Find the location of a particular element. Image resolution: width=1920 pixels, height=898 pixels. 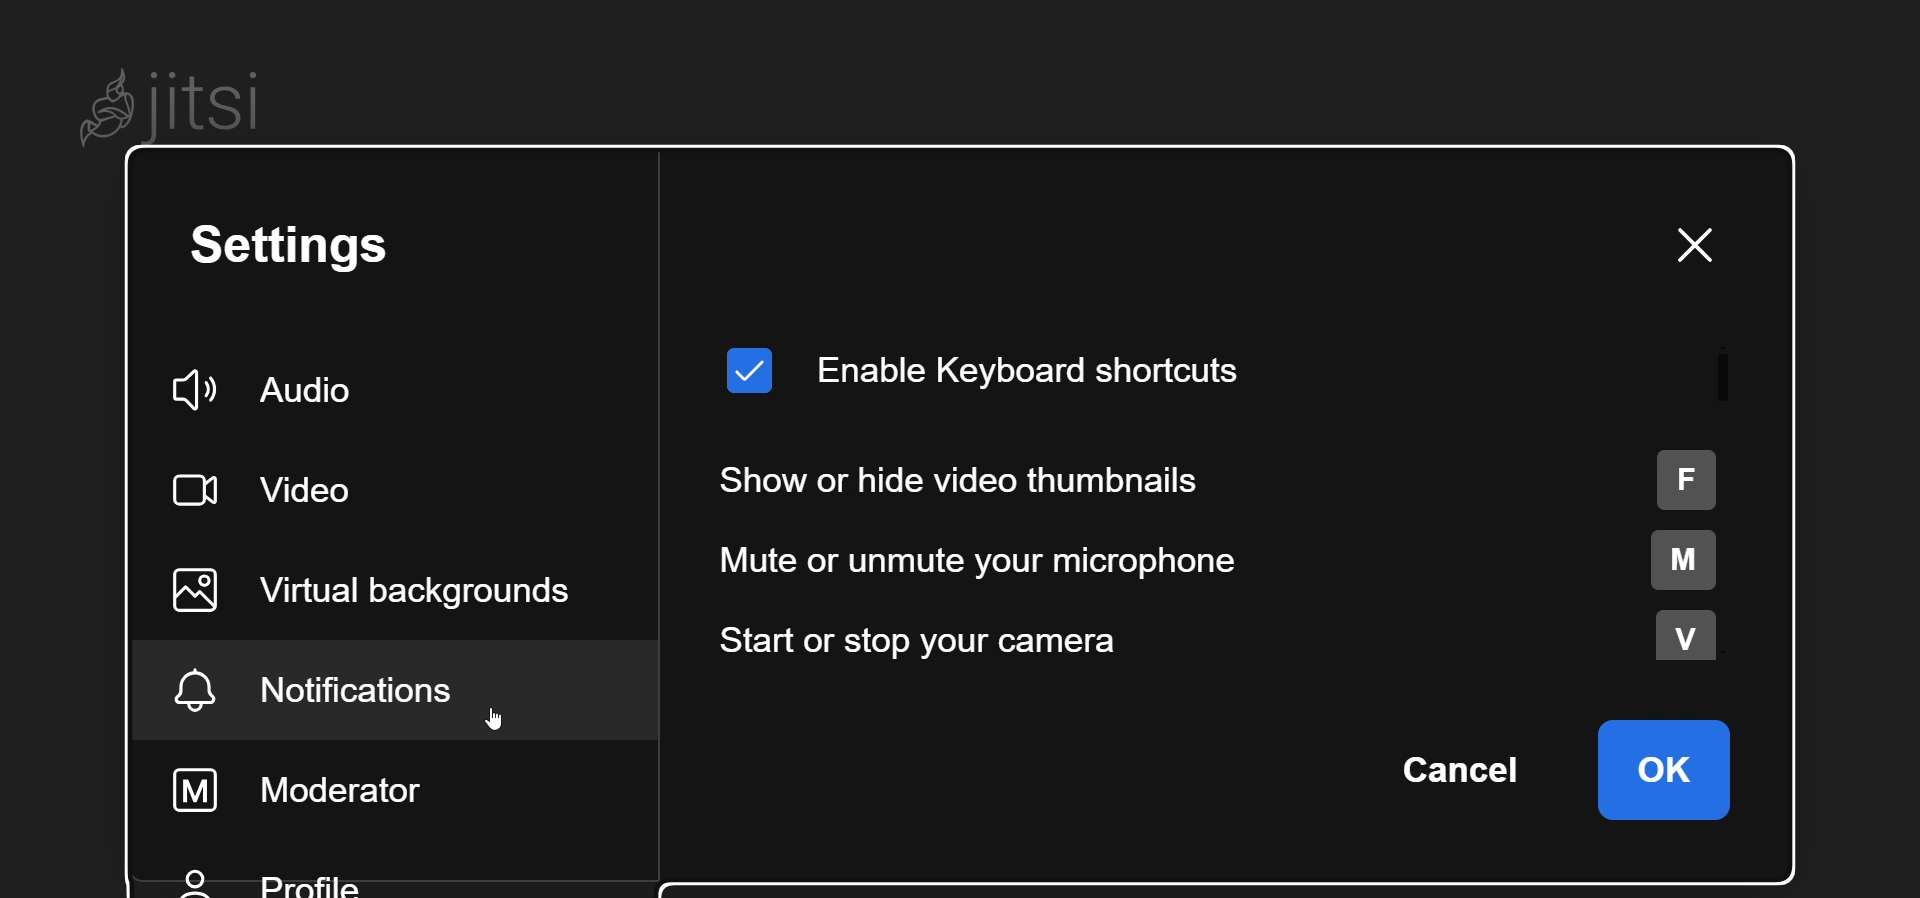

close dialog is located at coordinates (1709, 246).